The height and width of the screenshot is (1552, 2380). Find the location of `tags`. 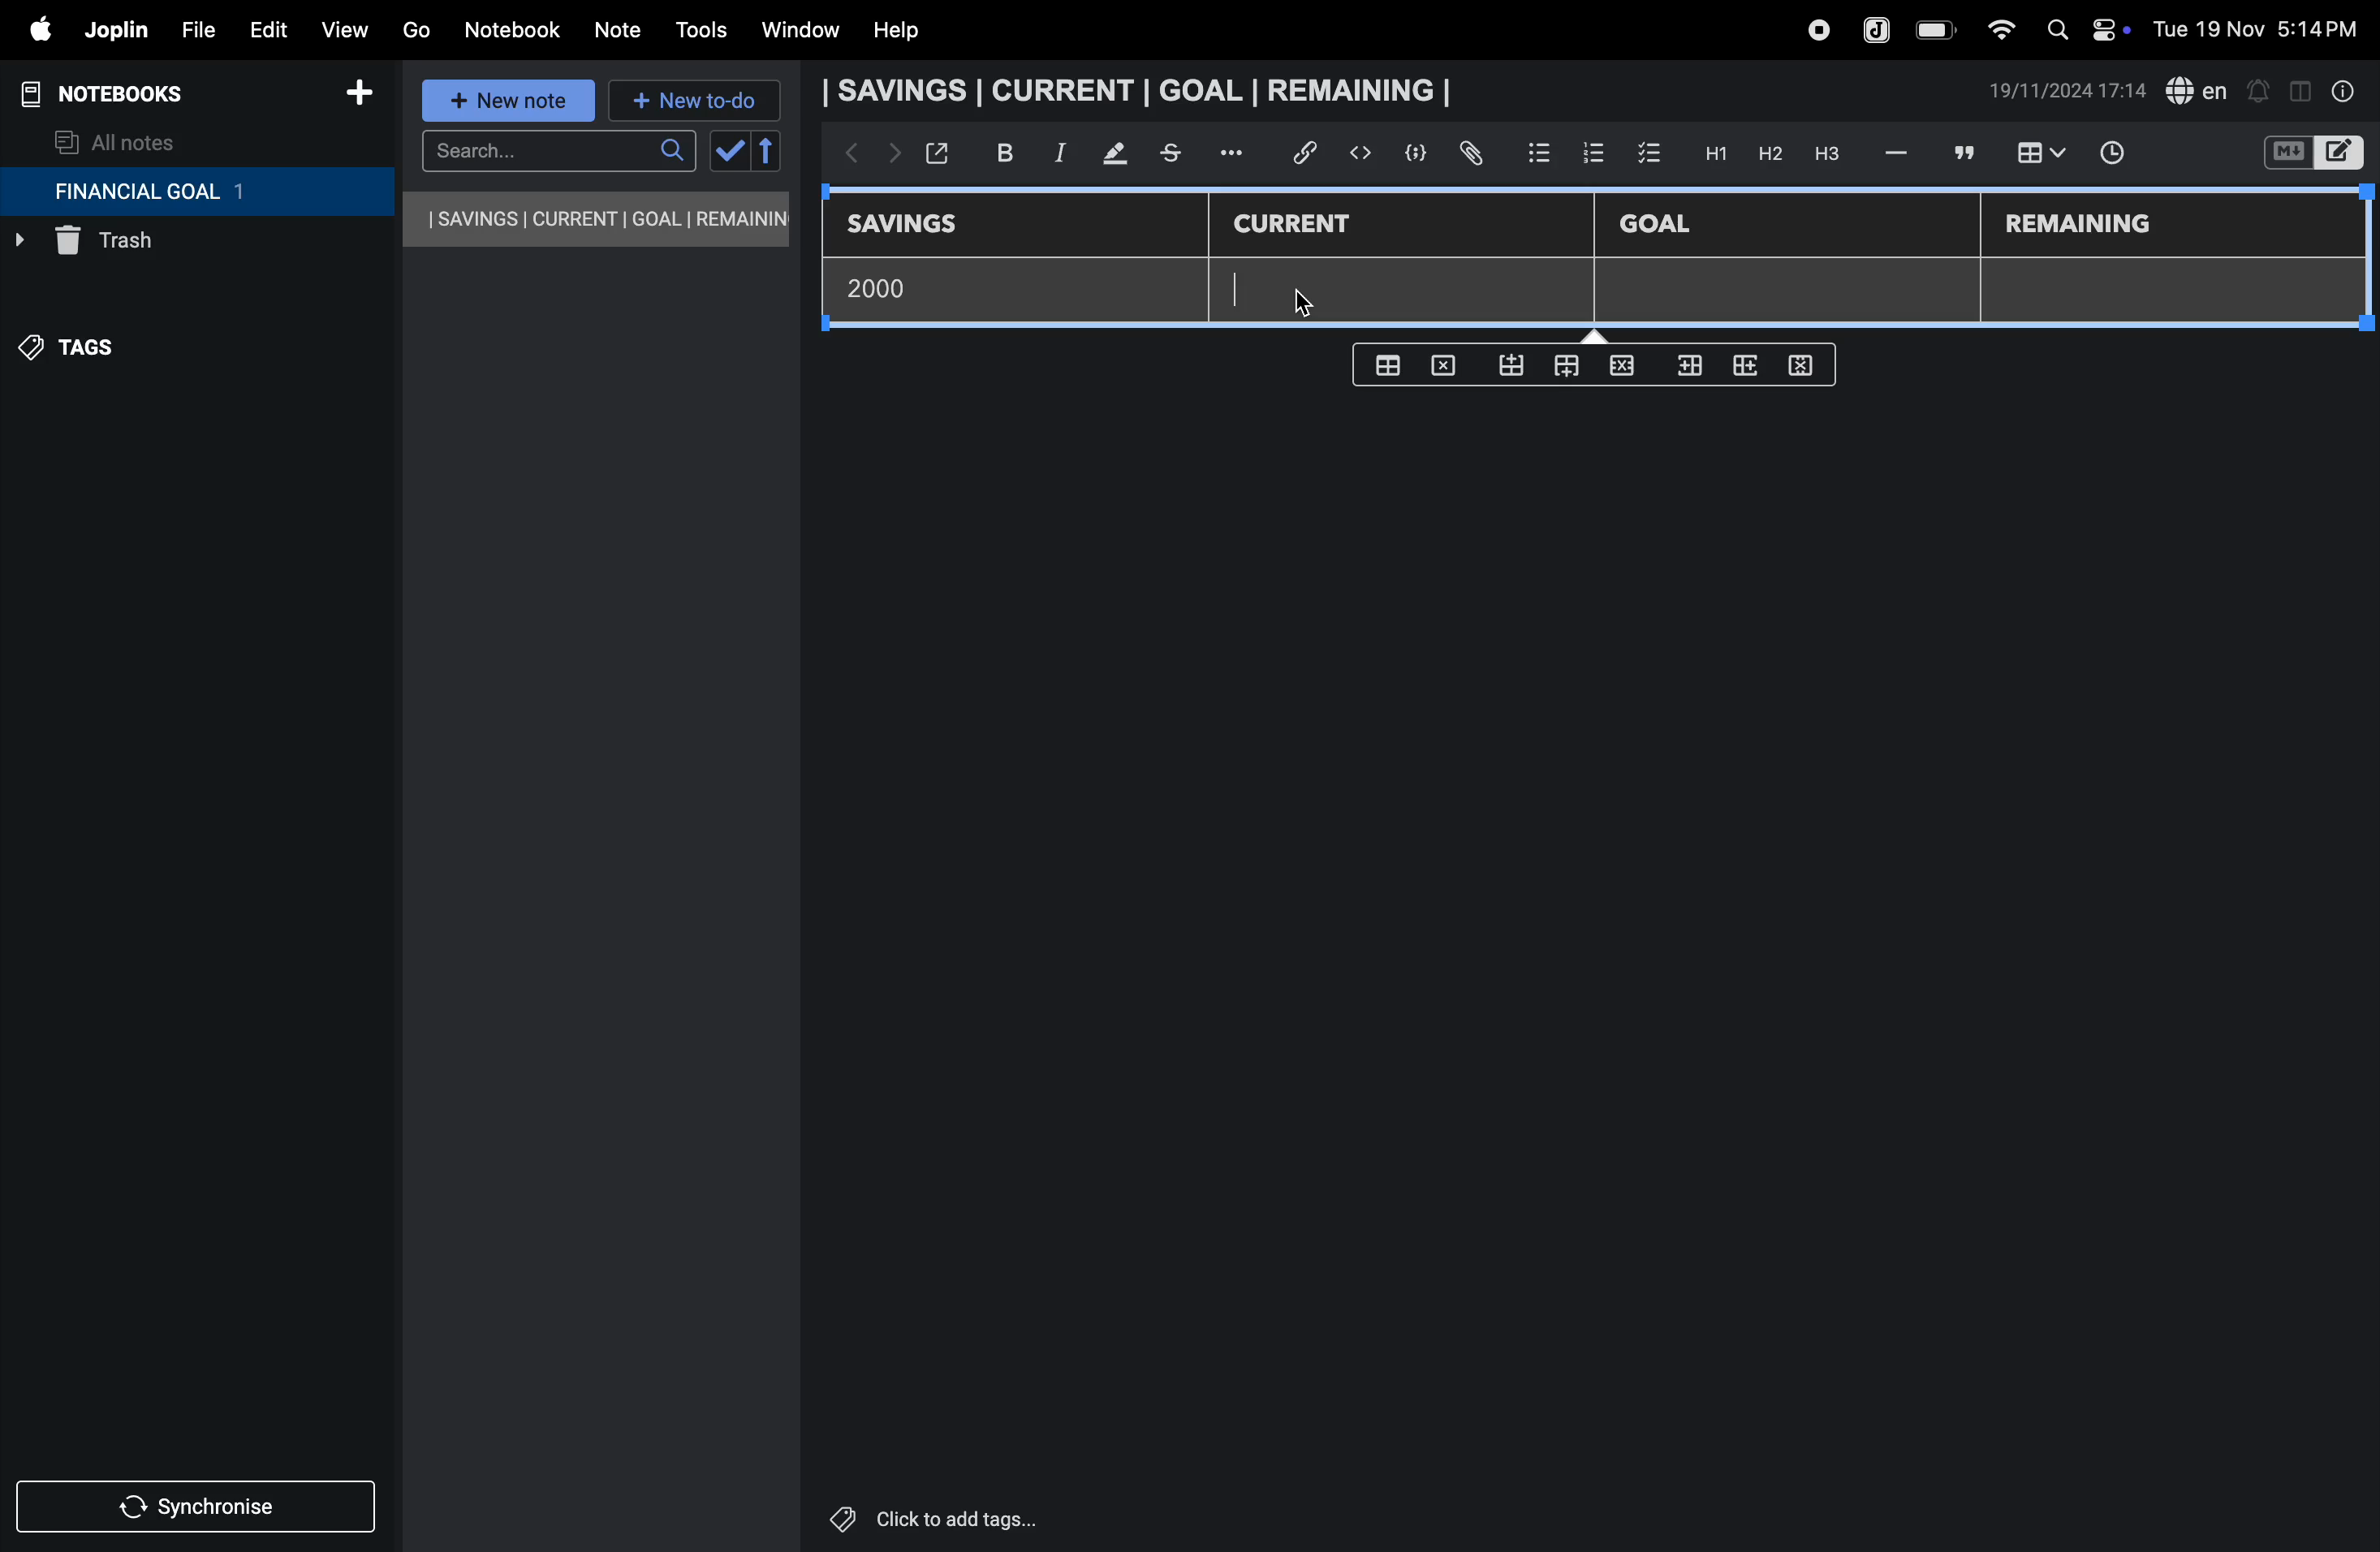

tags is located at coordinates (81, 357).